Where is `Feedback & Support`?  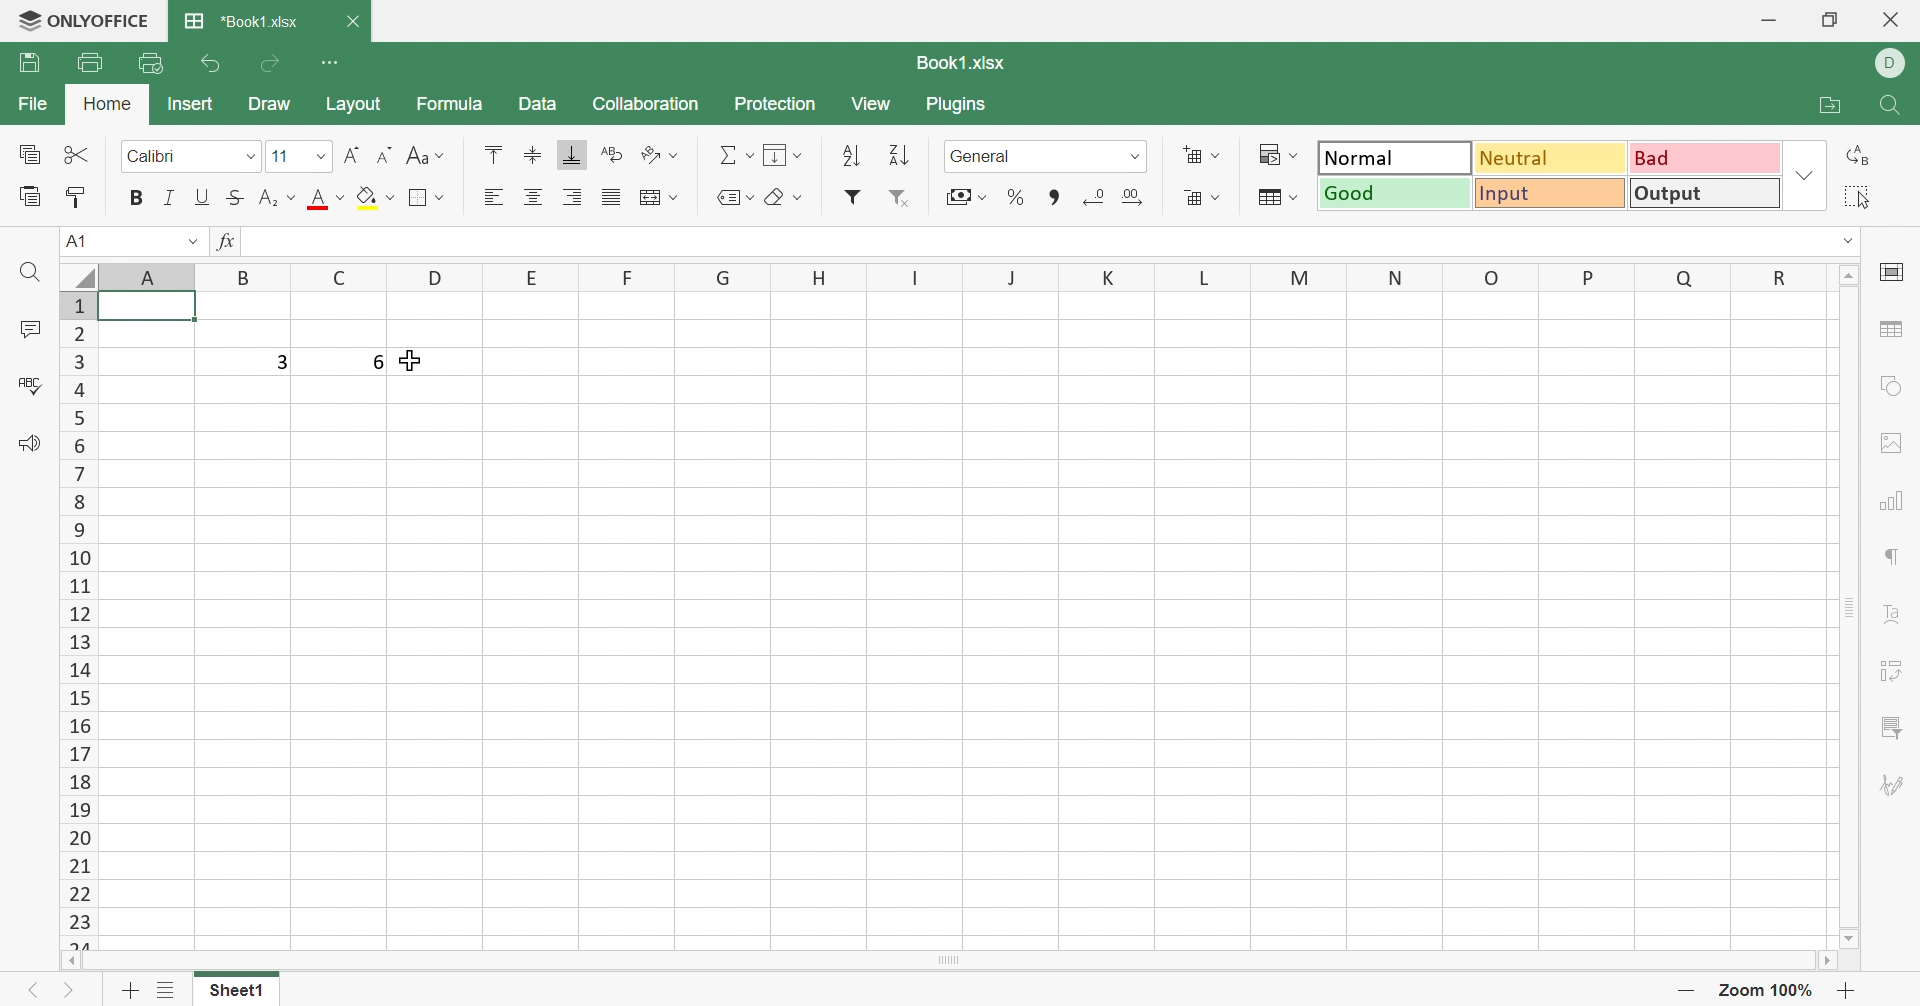
Feedback & Support is located at coordinates (30, 442).